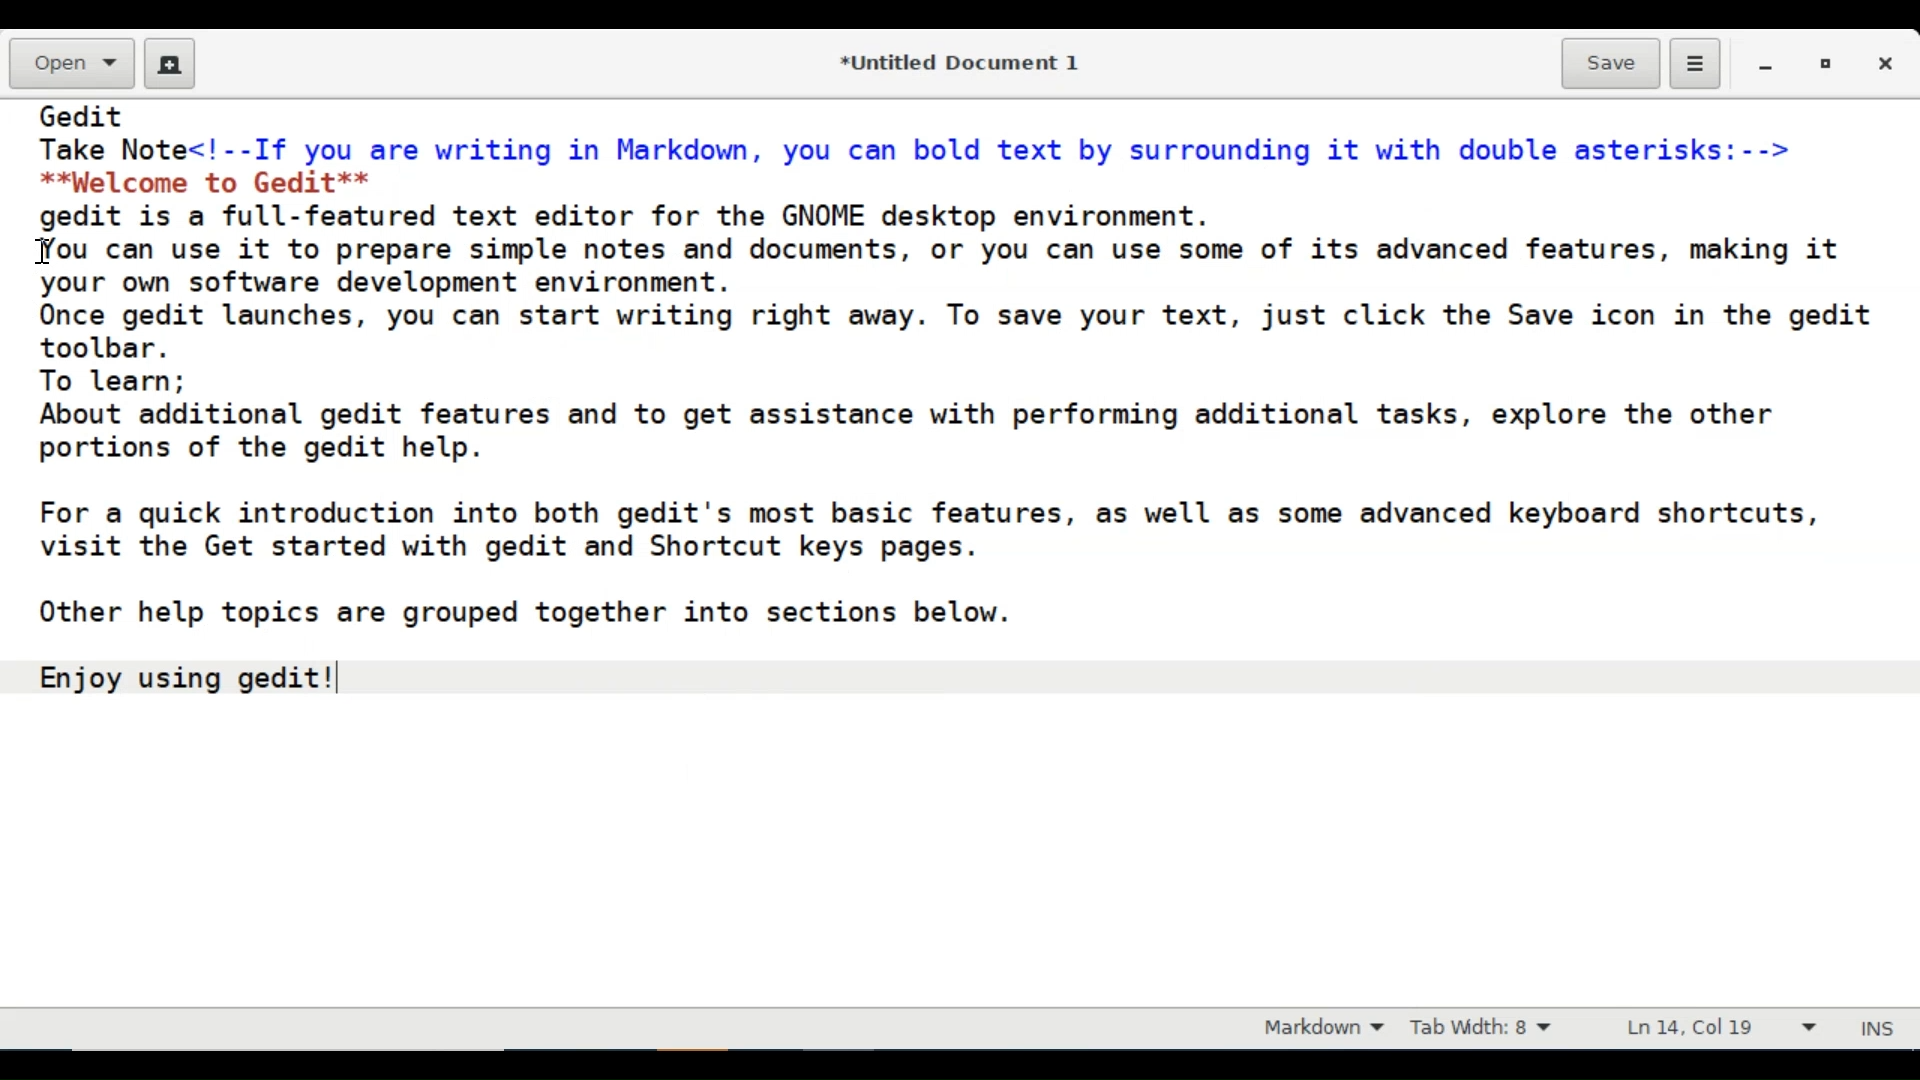 The width and height of the screenshot is (1920, 1080). What do you see at coordinates (1719, 1025) in the screenshot?
I see `Line & Column Preference` at bounding box center [1719, 1025].